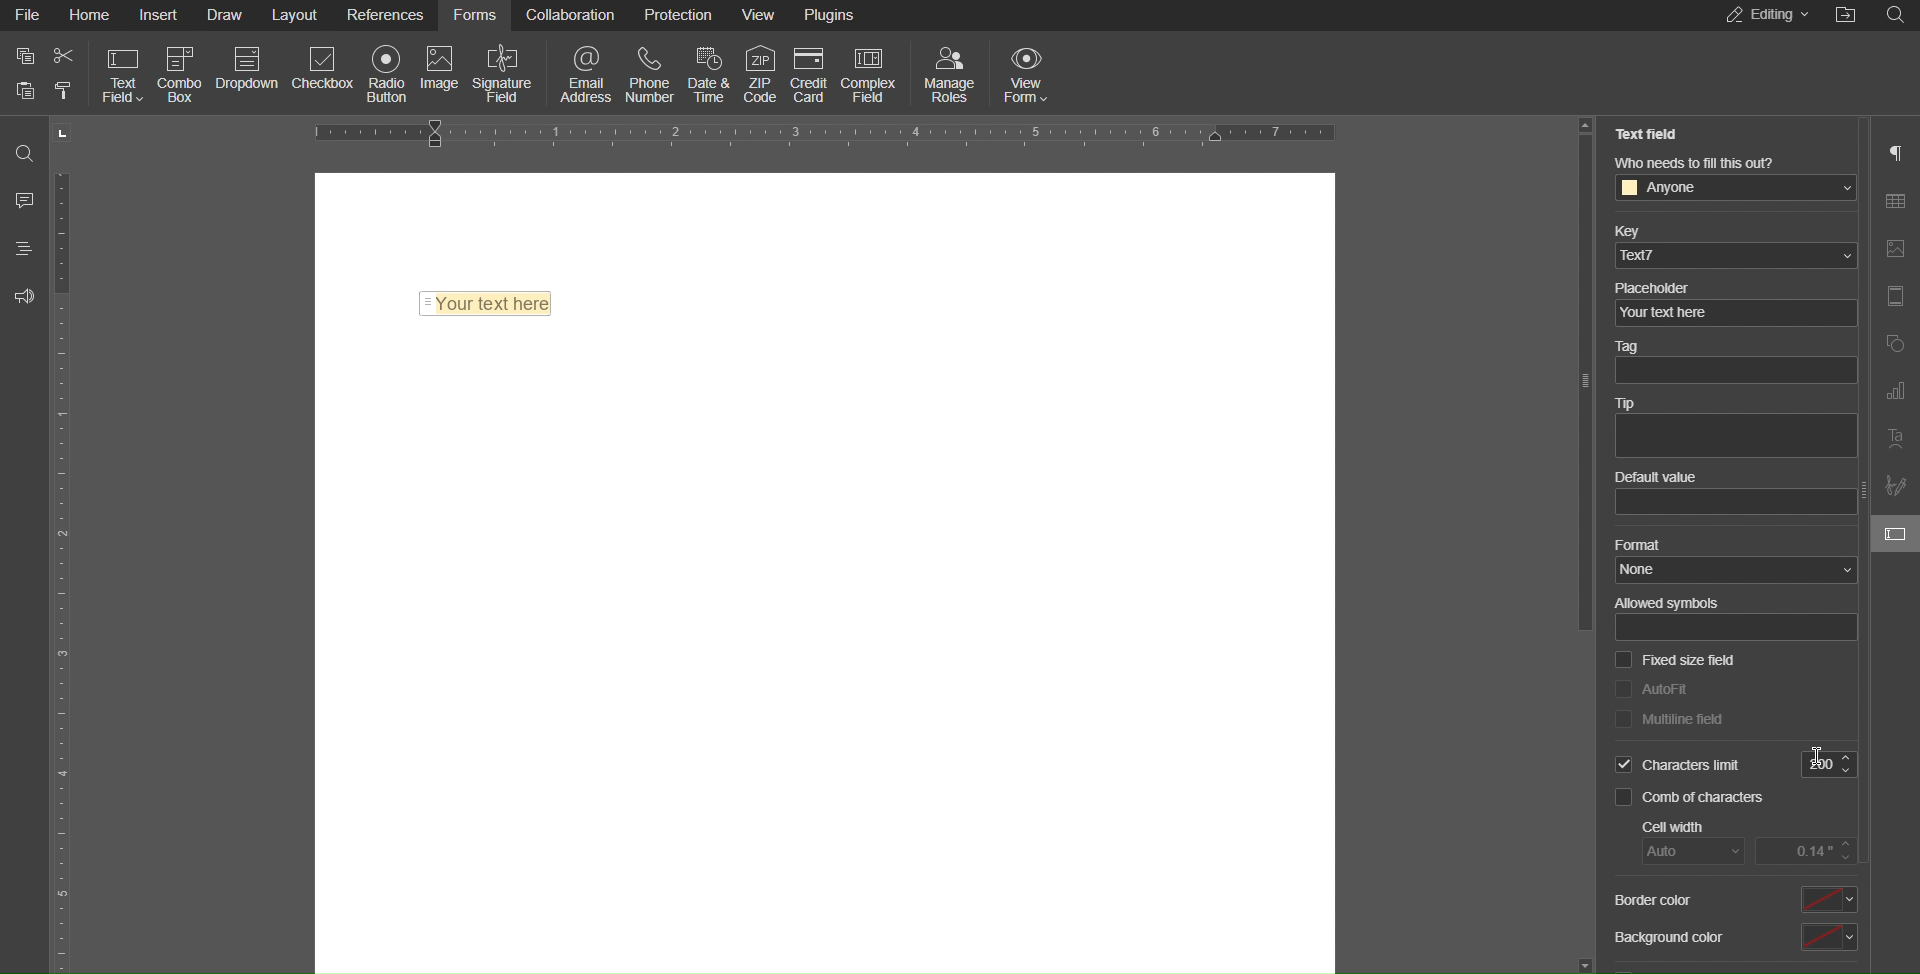  Describe the element at coordinates (231, 16) in the screenshot. I see `Draw` at that location.